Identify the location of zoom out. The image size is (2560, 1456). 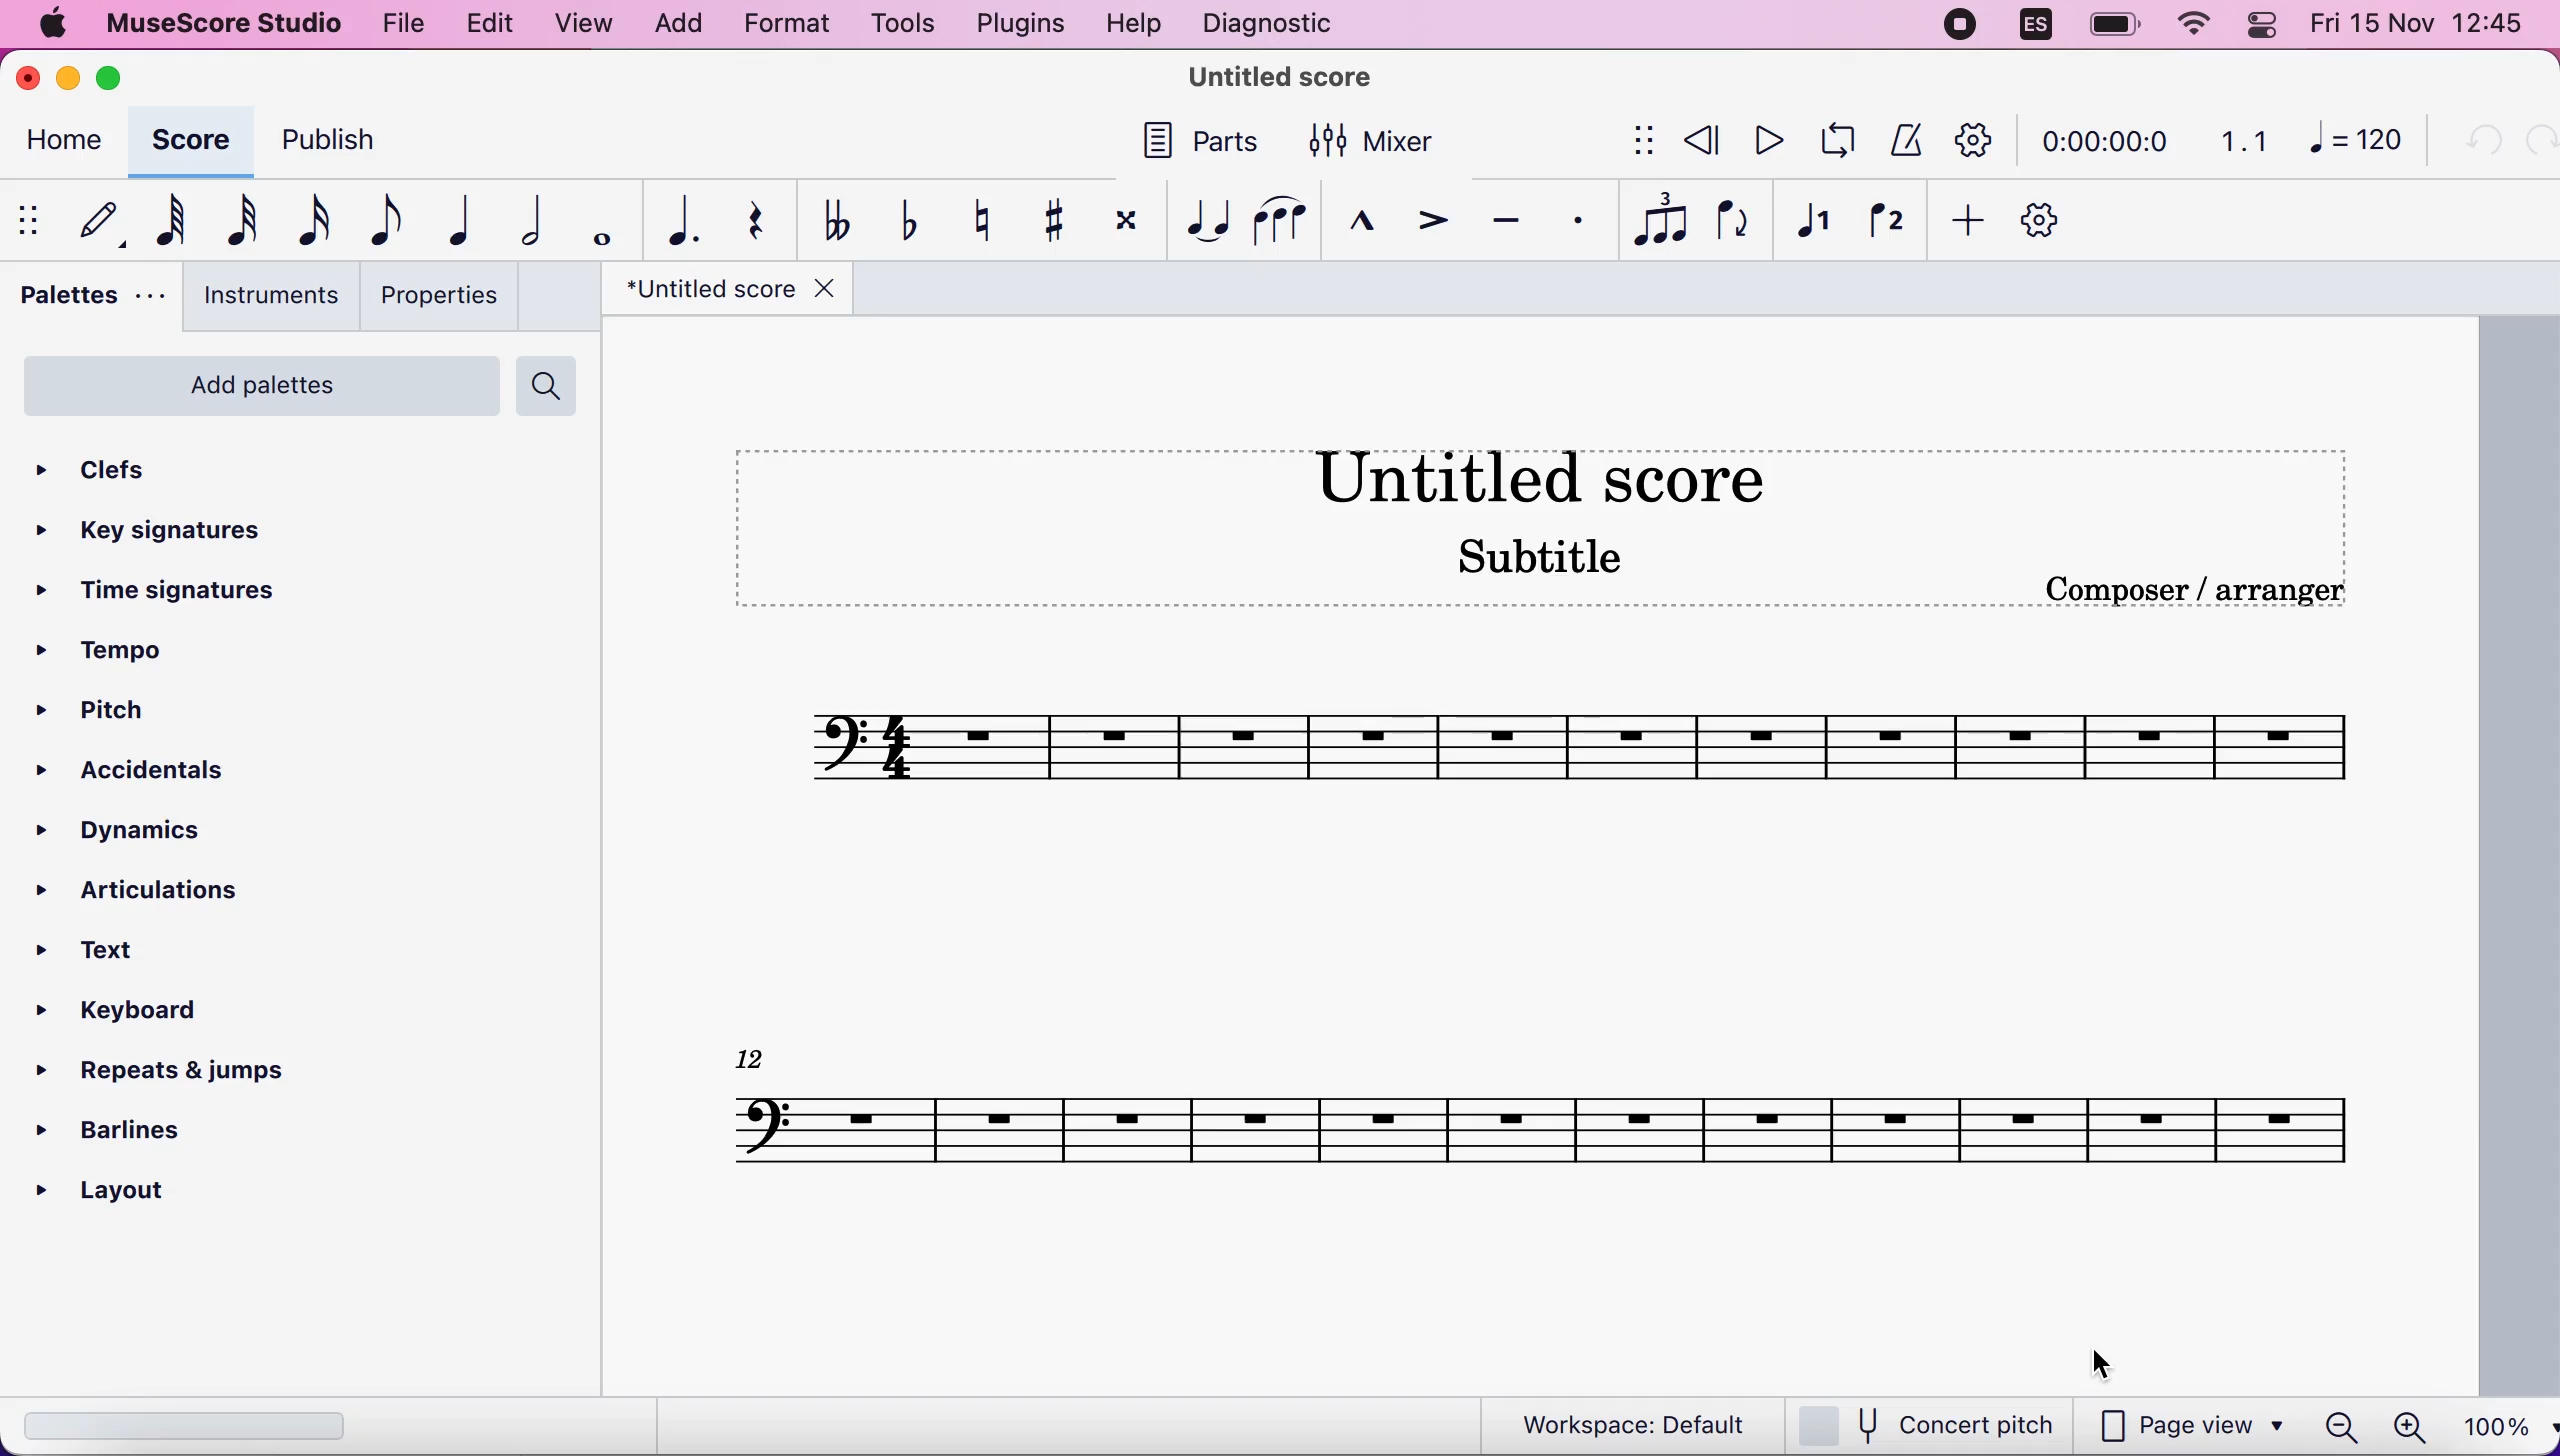
(2339, 1427).